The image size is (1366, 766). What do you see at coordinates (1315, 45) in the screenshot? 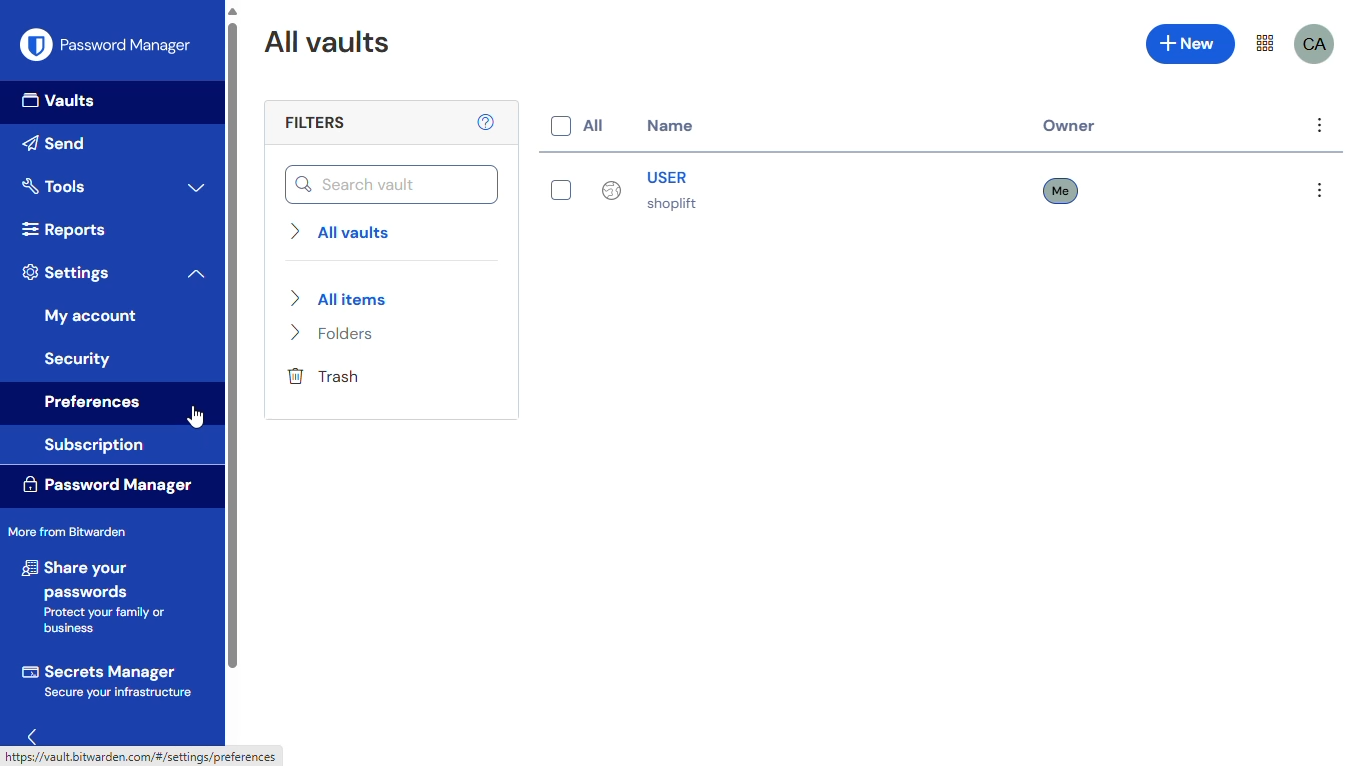
I see `CA` at bounding box center [1315, 45].